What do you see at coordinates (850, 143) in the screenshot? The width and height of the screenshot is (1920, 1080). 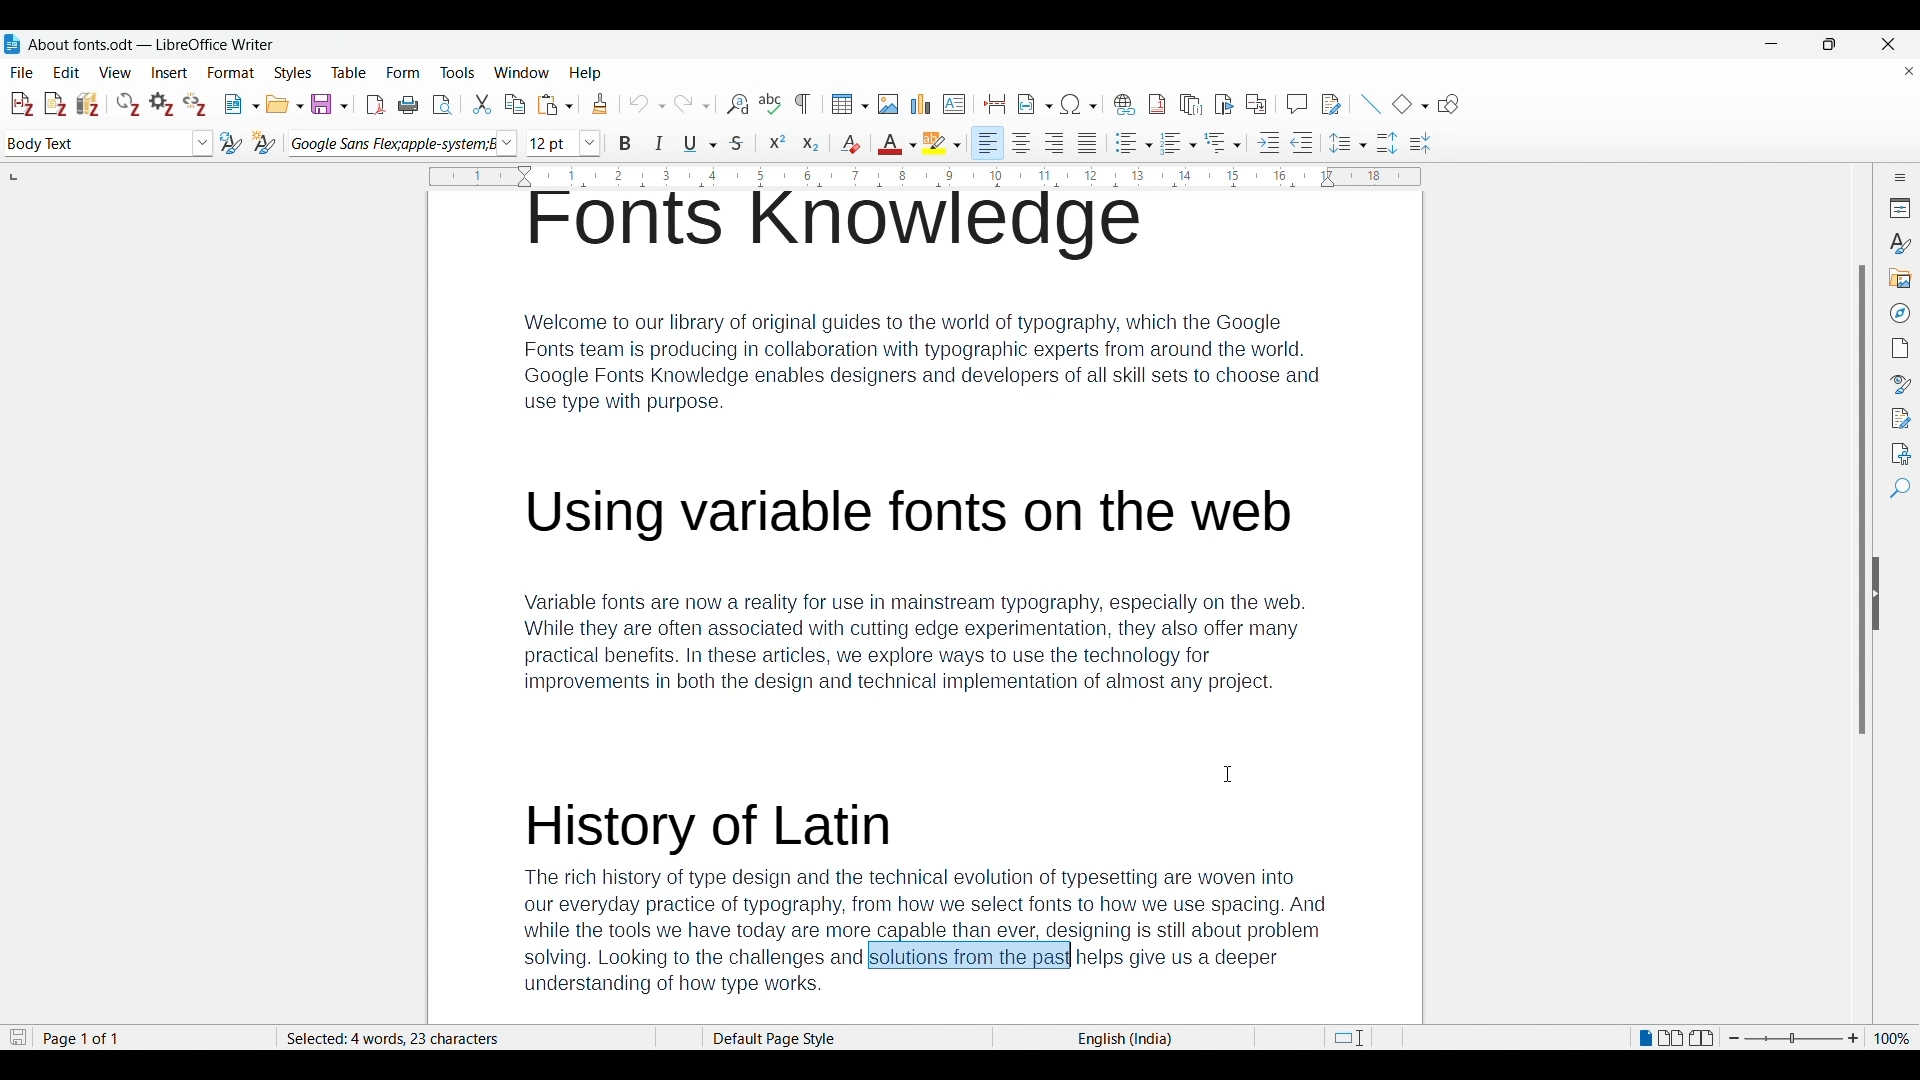 I see `Clear direct formatting` at bounding box center [850, 143].